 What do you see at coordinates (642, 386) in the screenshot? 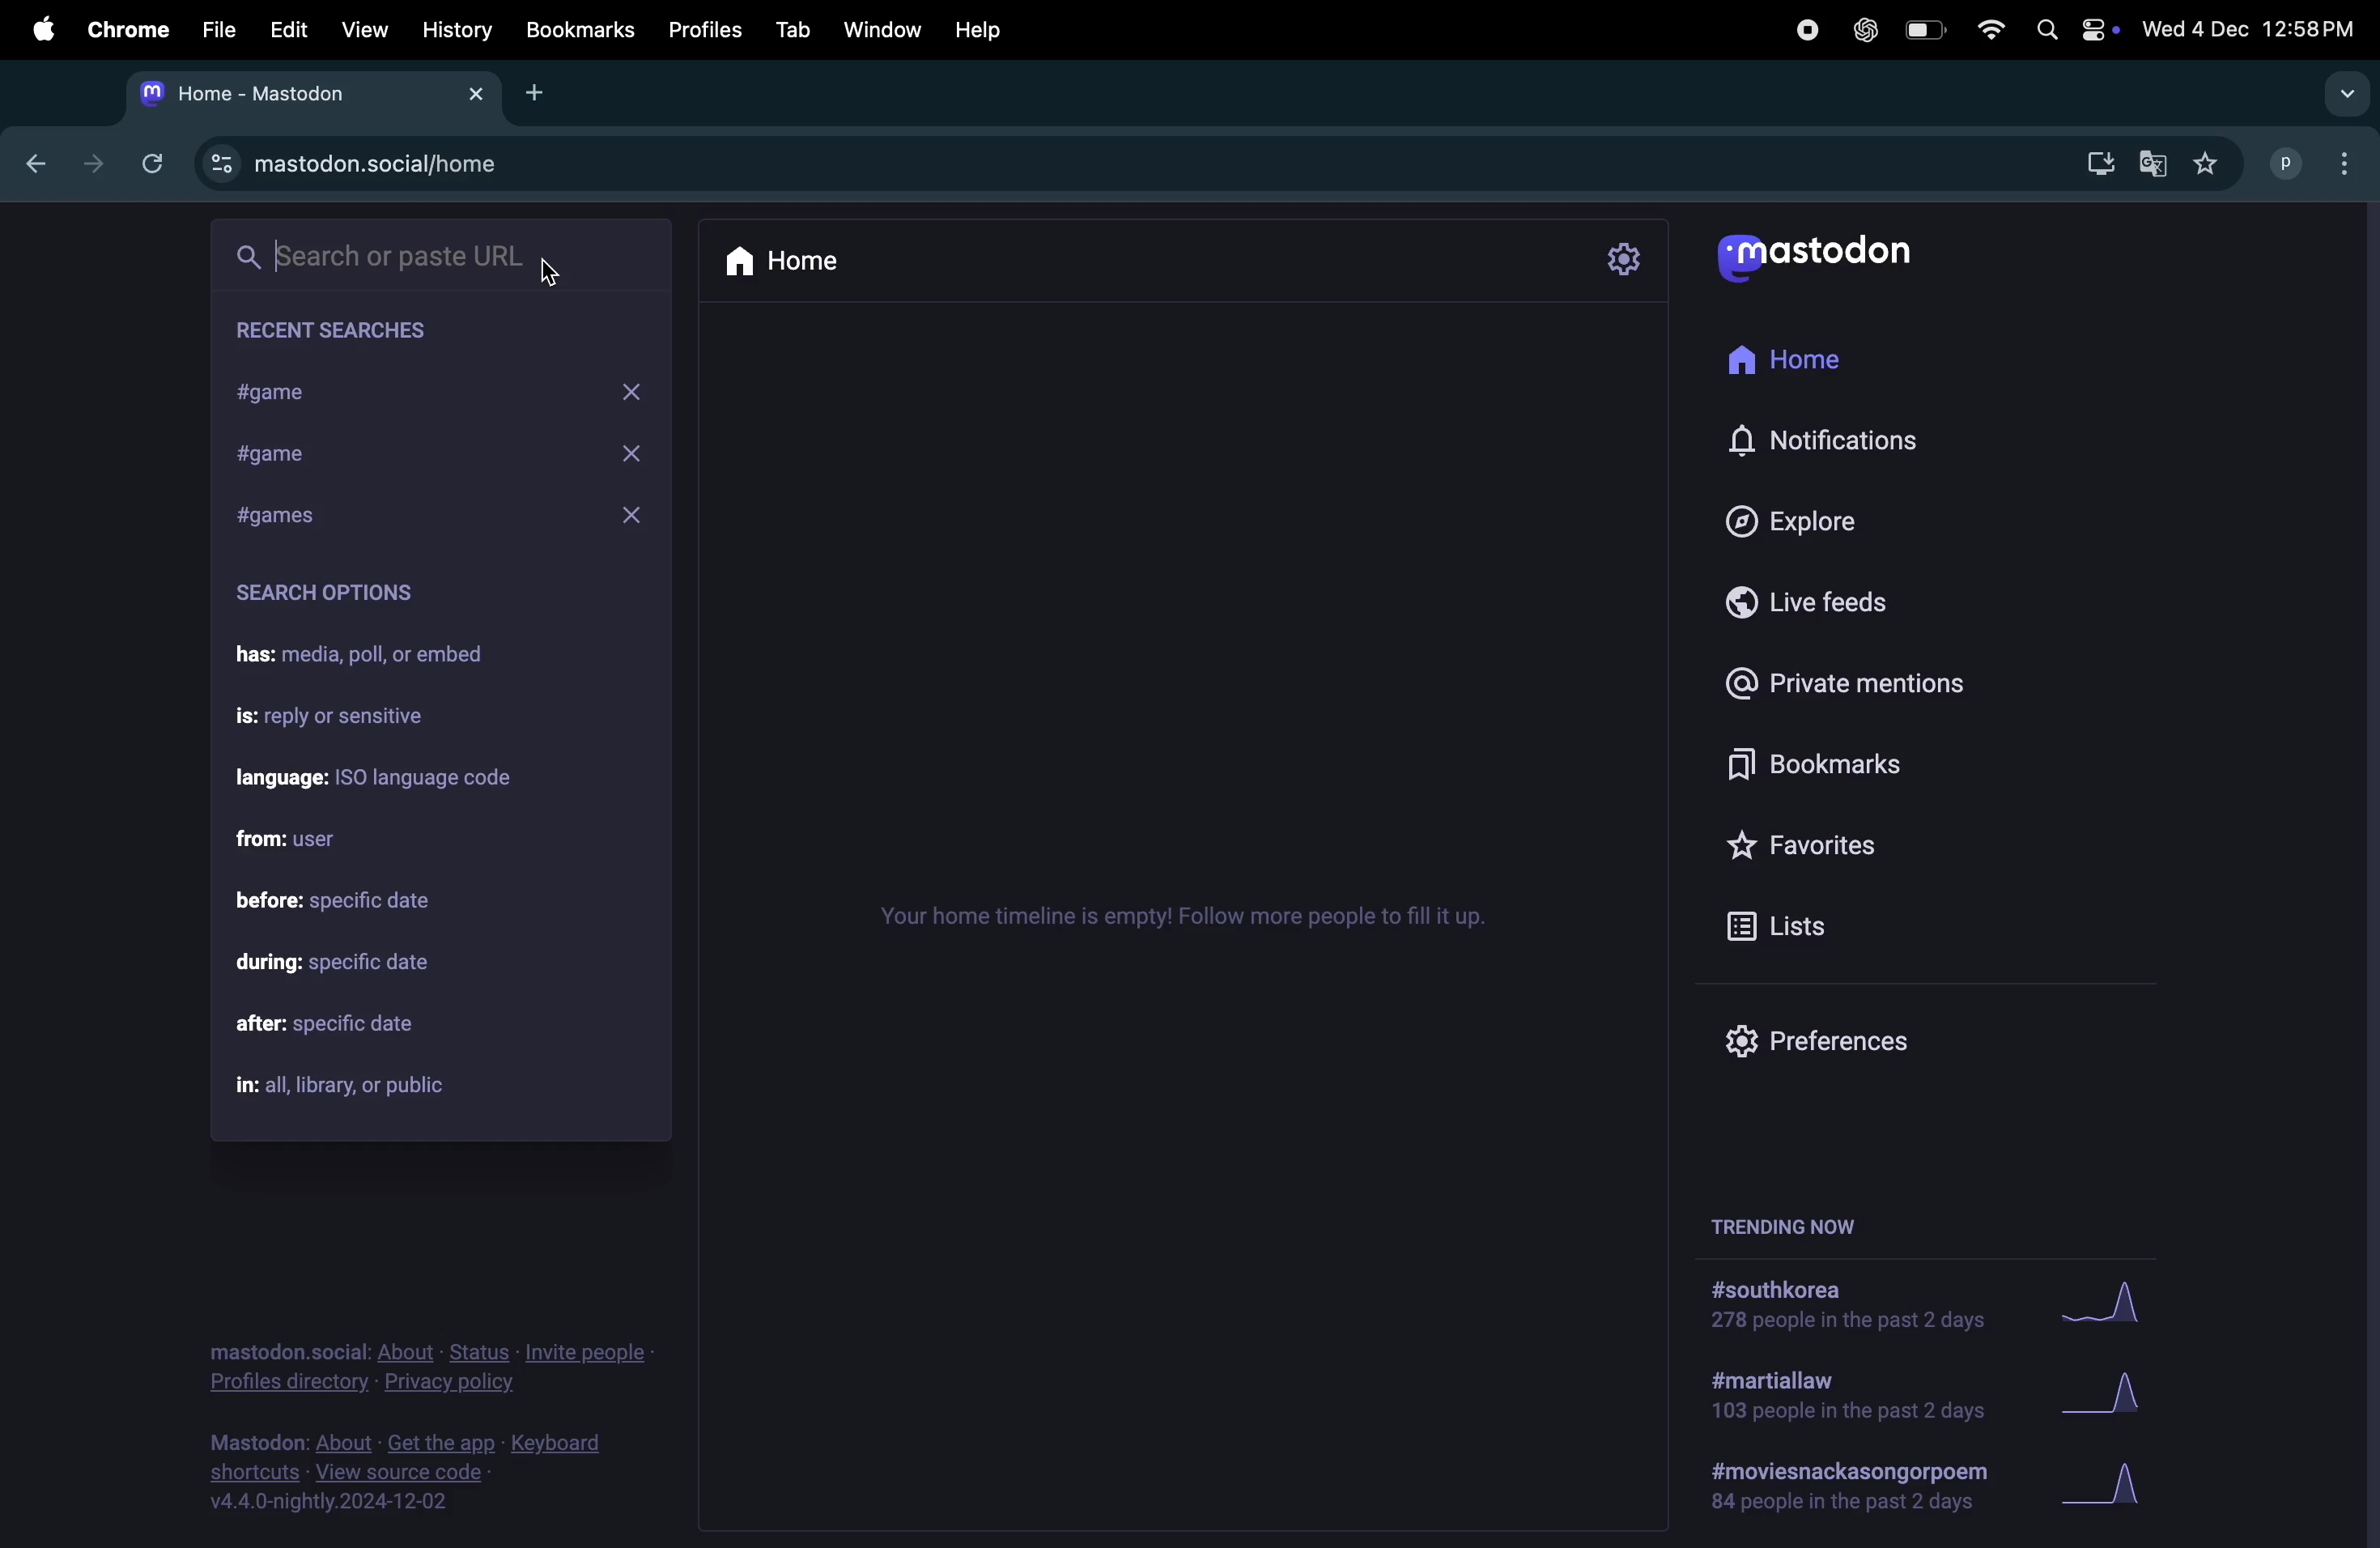
I see `close` at bounding box center [642, 386].